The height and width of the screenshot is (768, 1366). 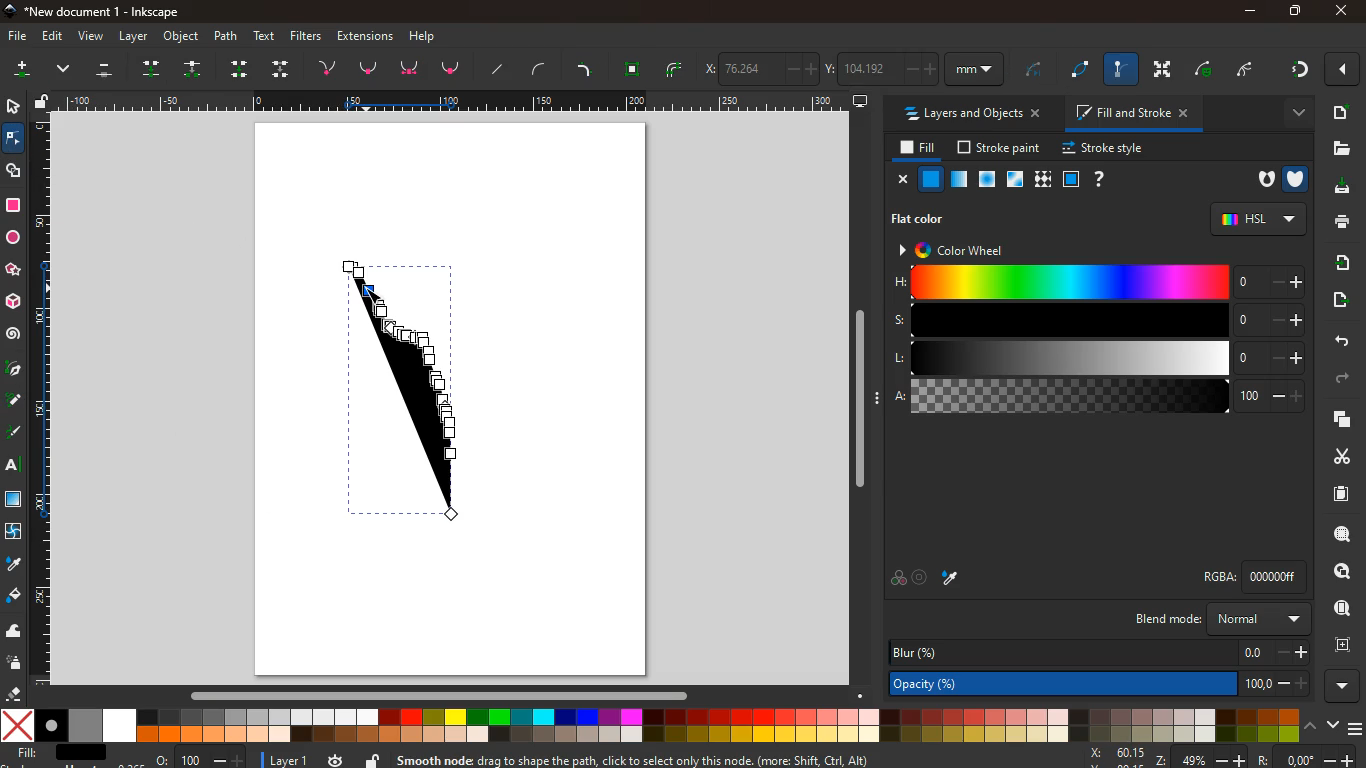 What do you see at coordinates (970, 113) in the screenshot?
I see `layers and objects` at bounding box center [970, 113].